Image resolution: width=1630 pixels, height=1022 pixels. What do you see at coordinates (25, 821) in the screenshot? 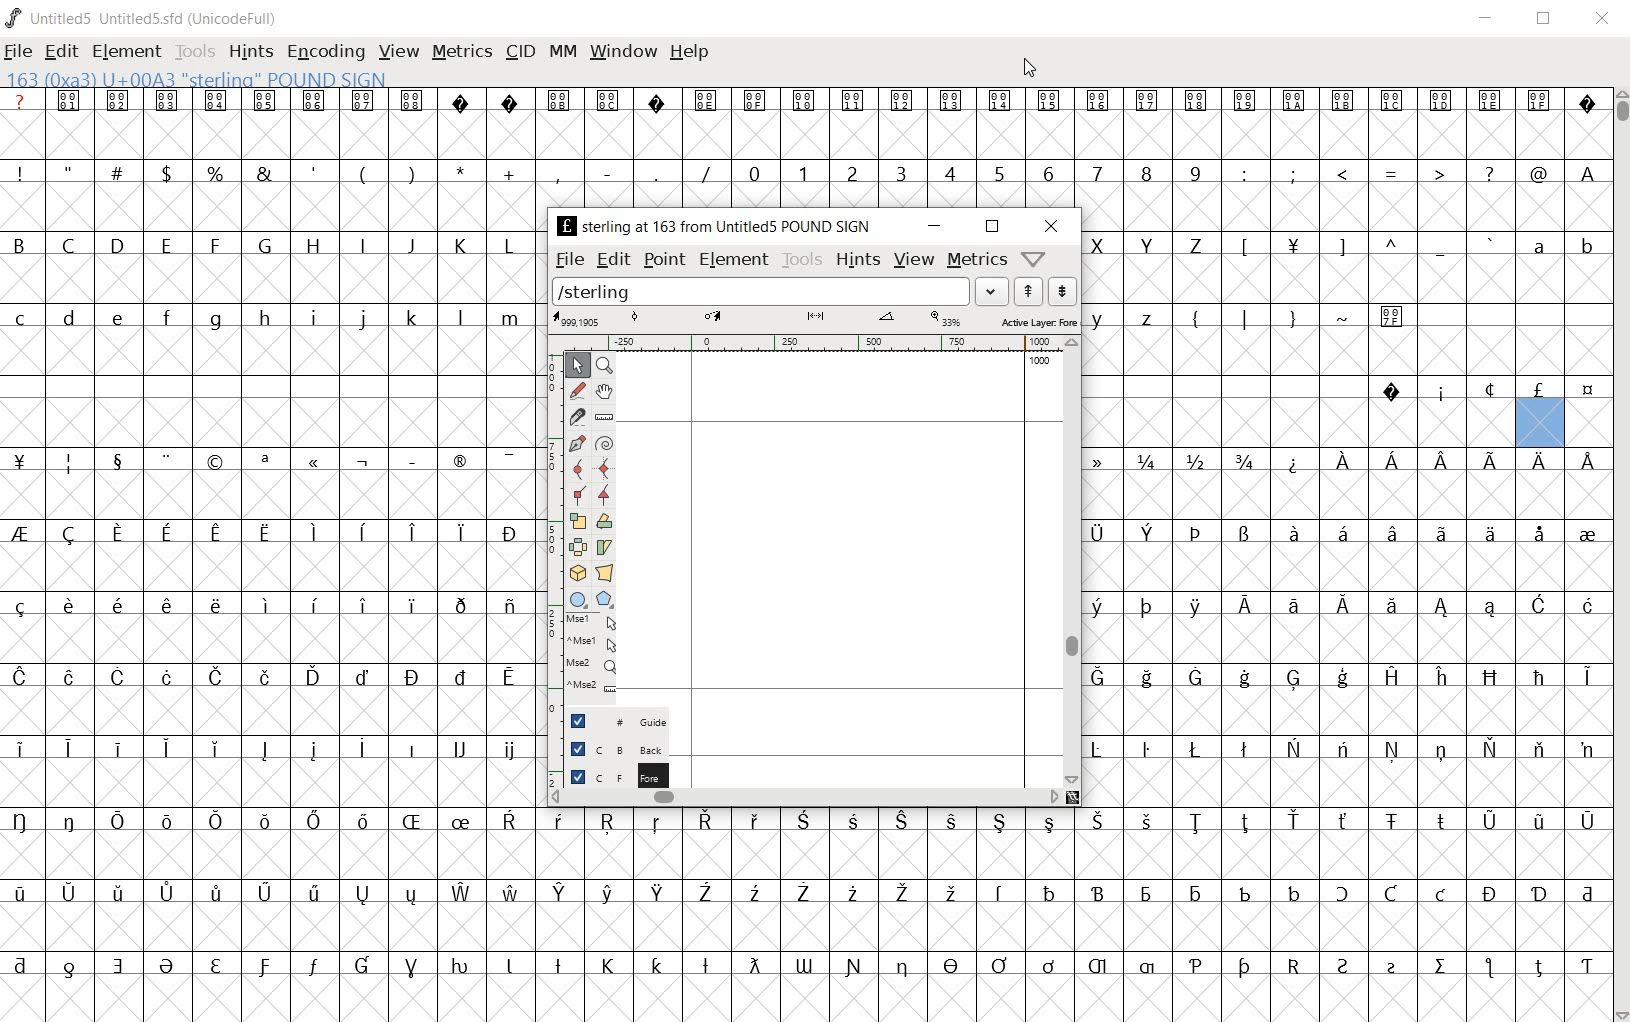
I see `Symbol` at bounding box center [25, 821].